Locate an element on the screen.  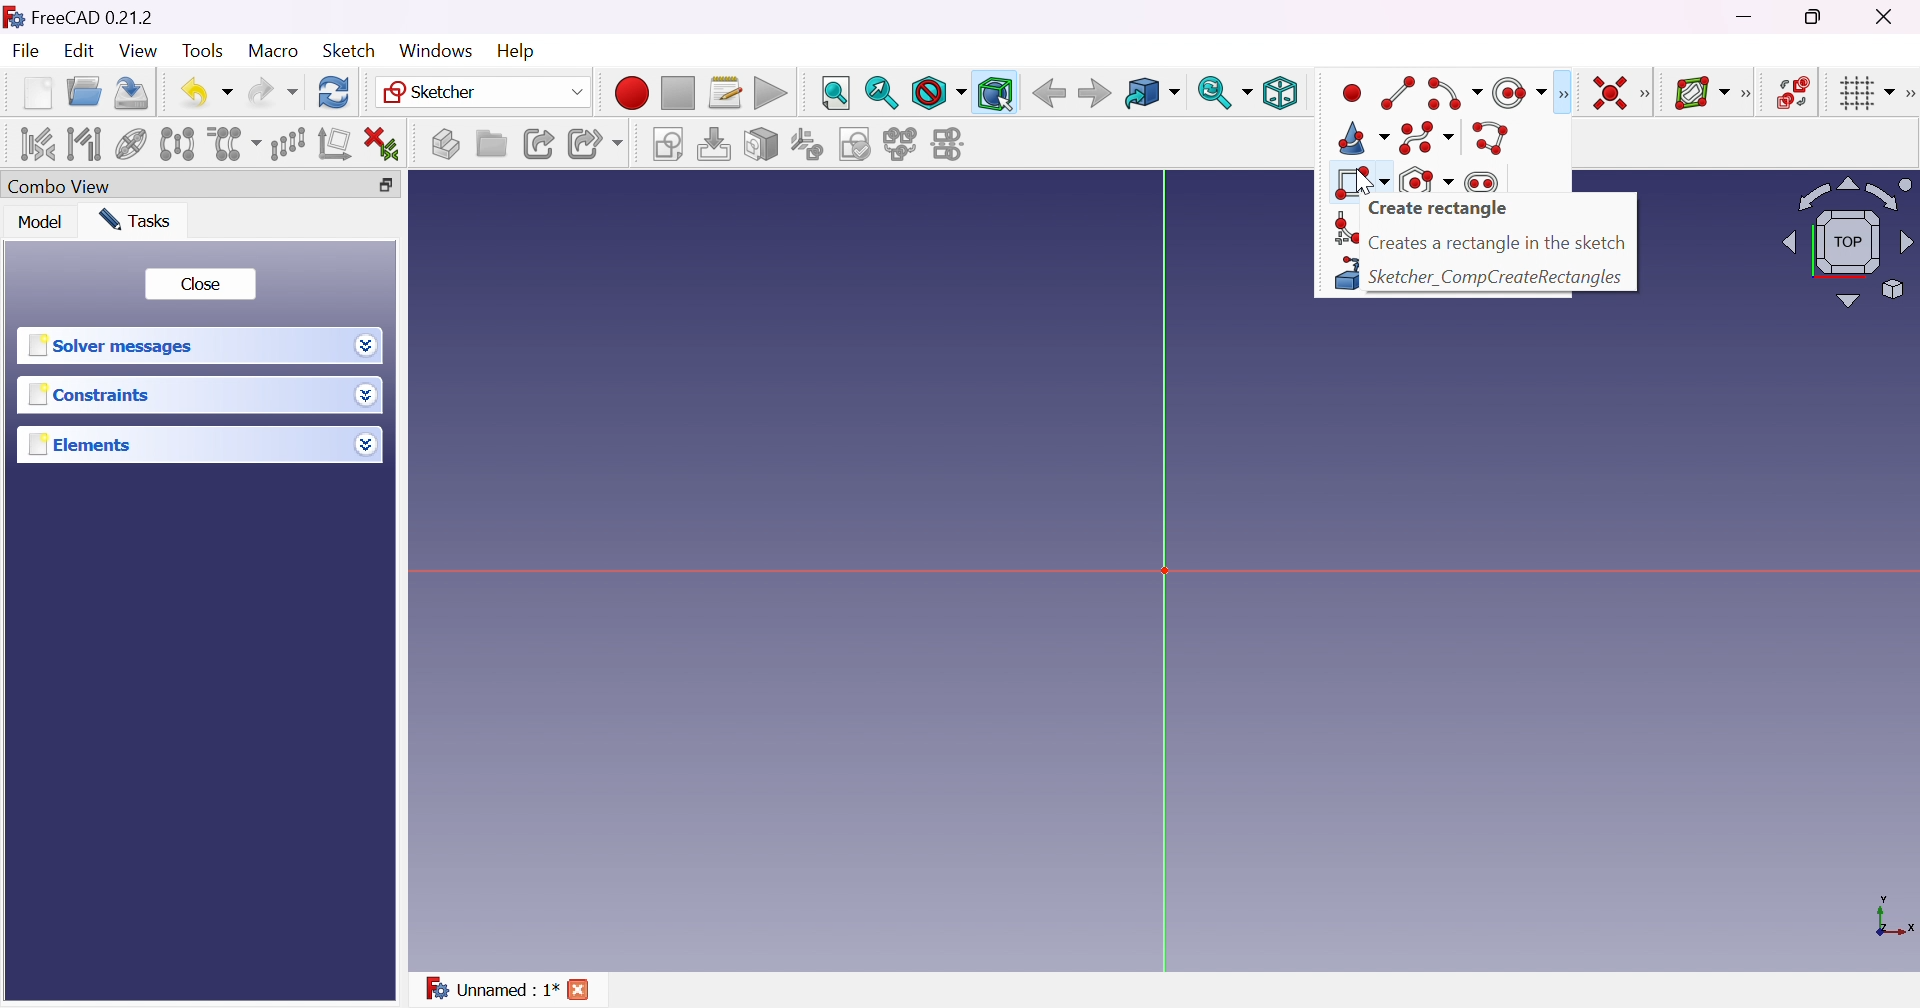
Constraints is located at coordinates (92, 394).